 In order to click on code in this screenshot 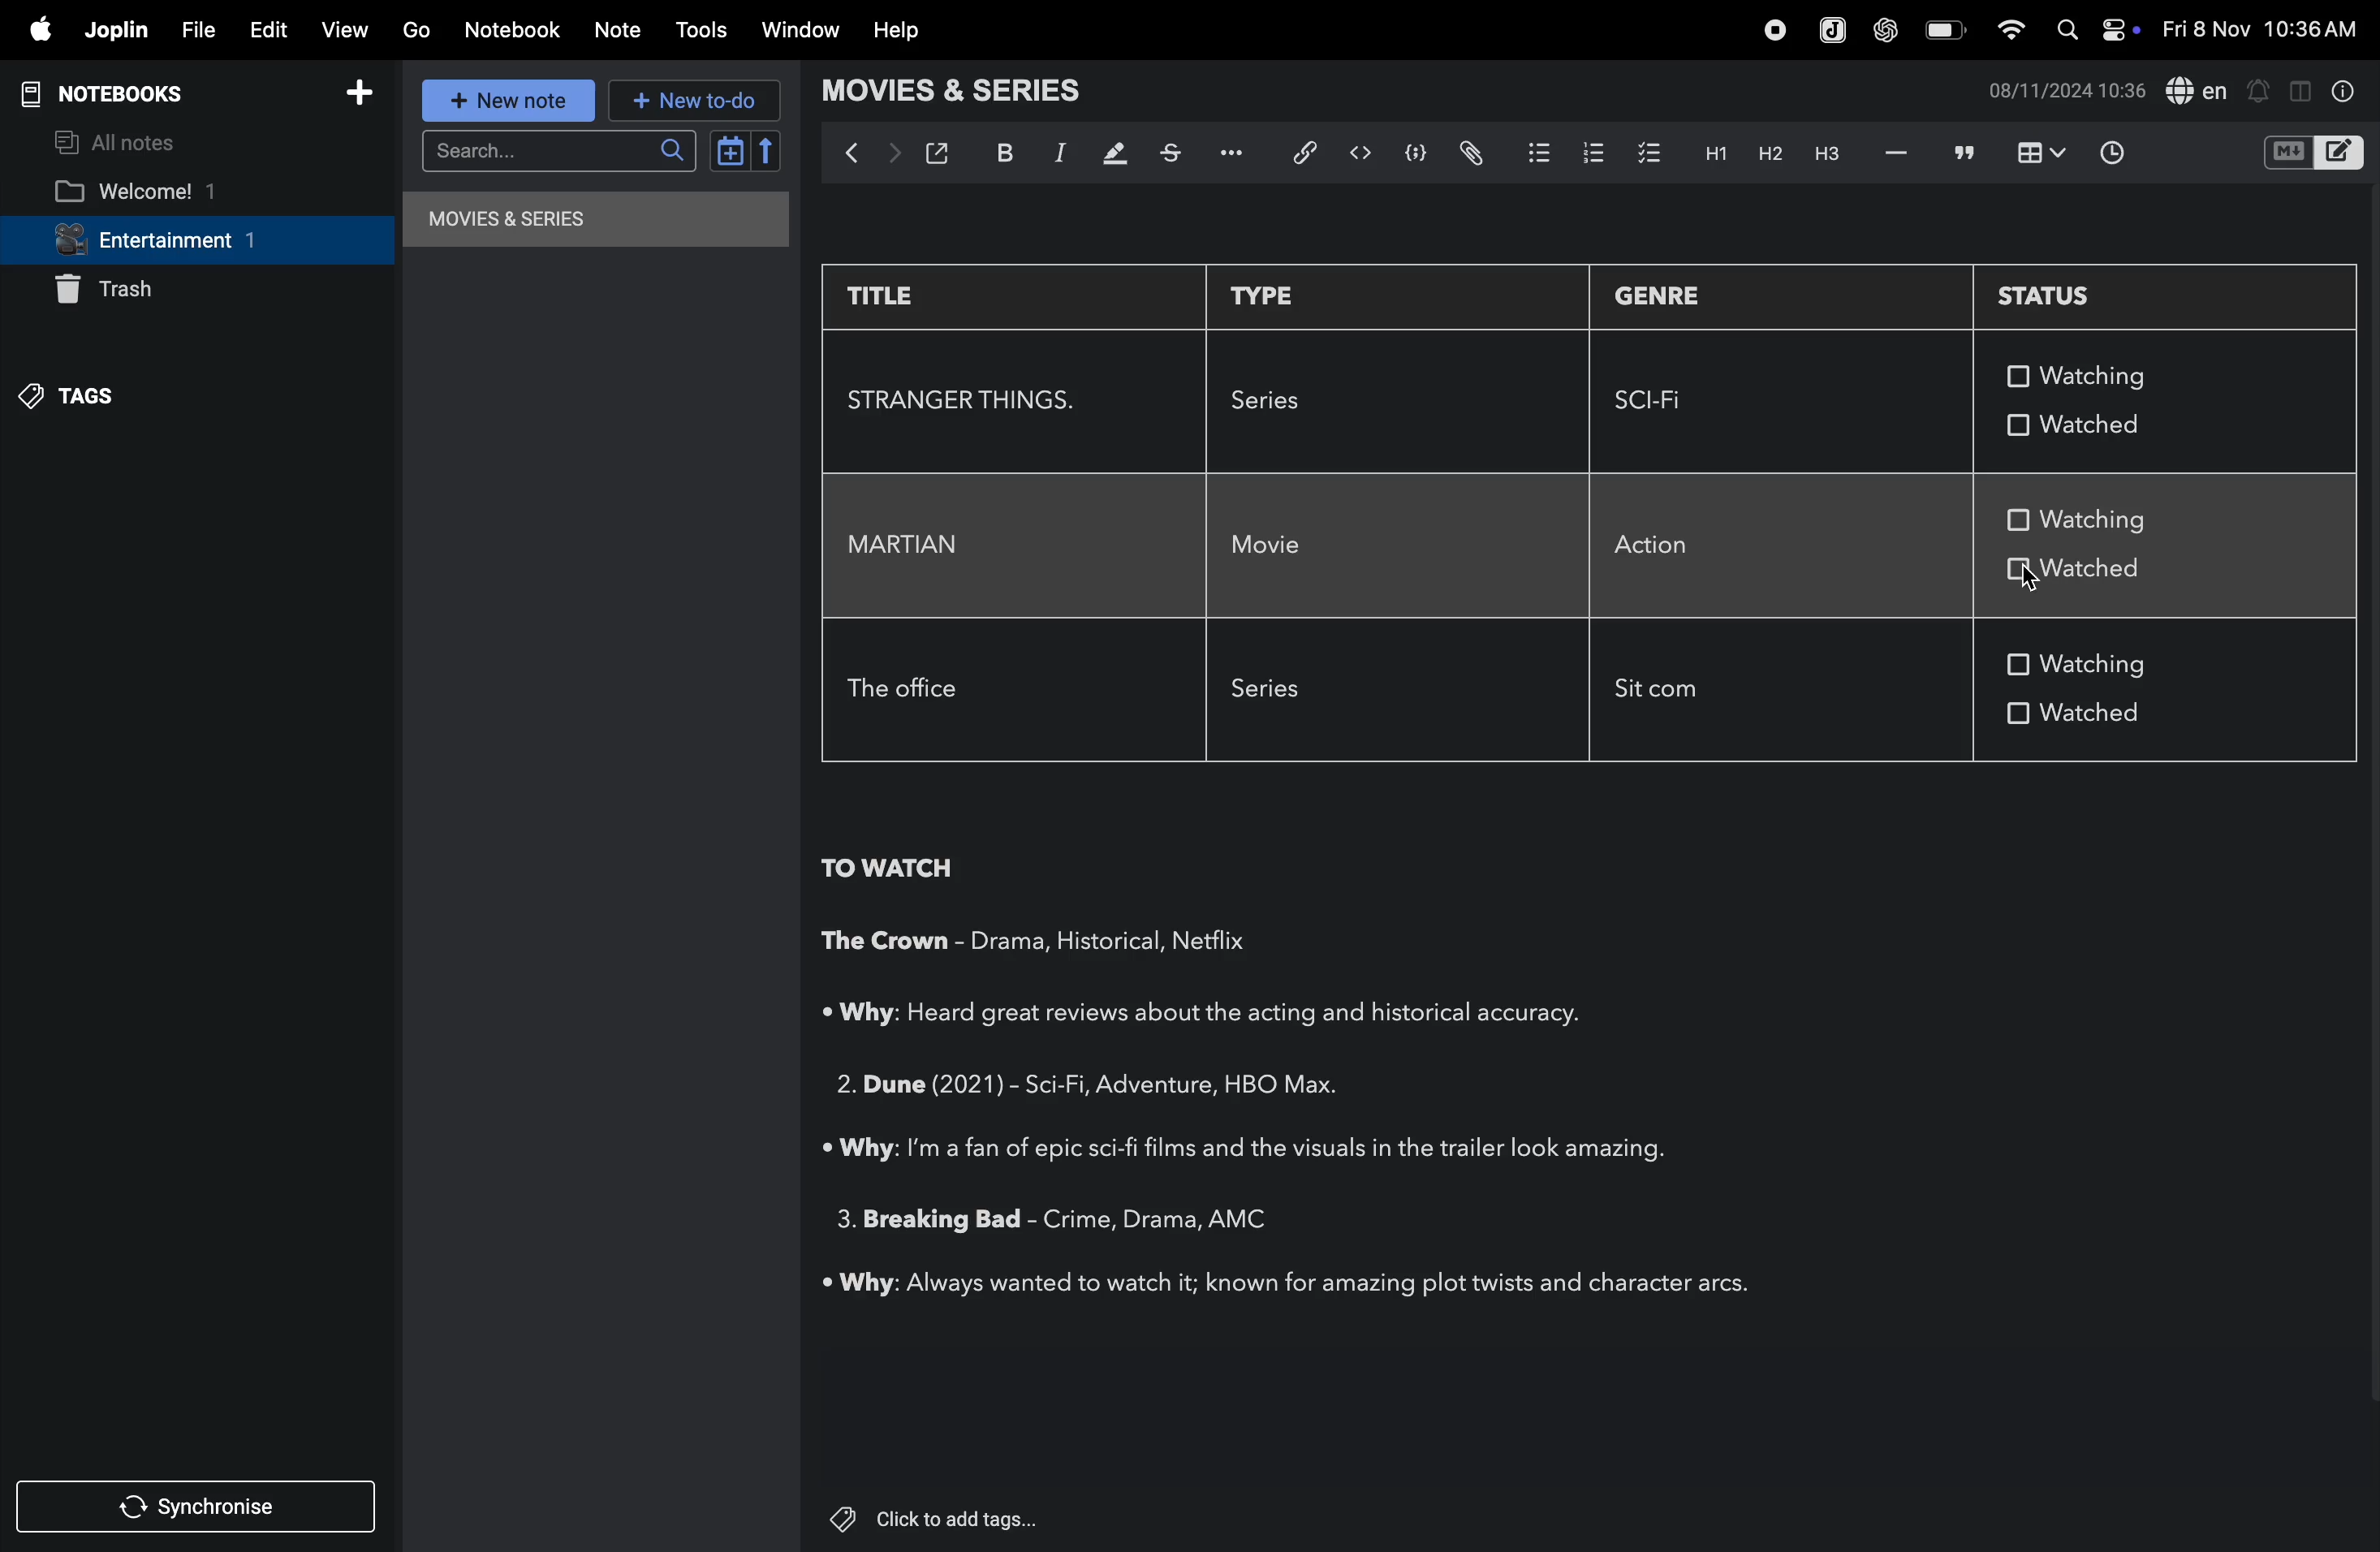, I will do `click(1408, 153)`.